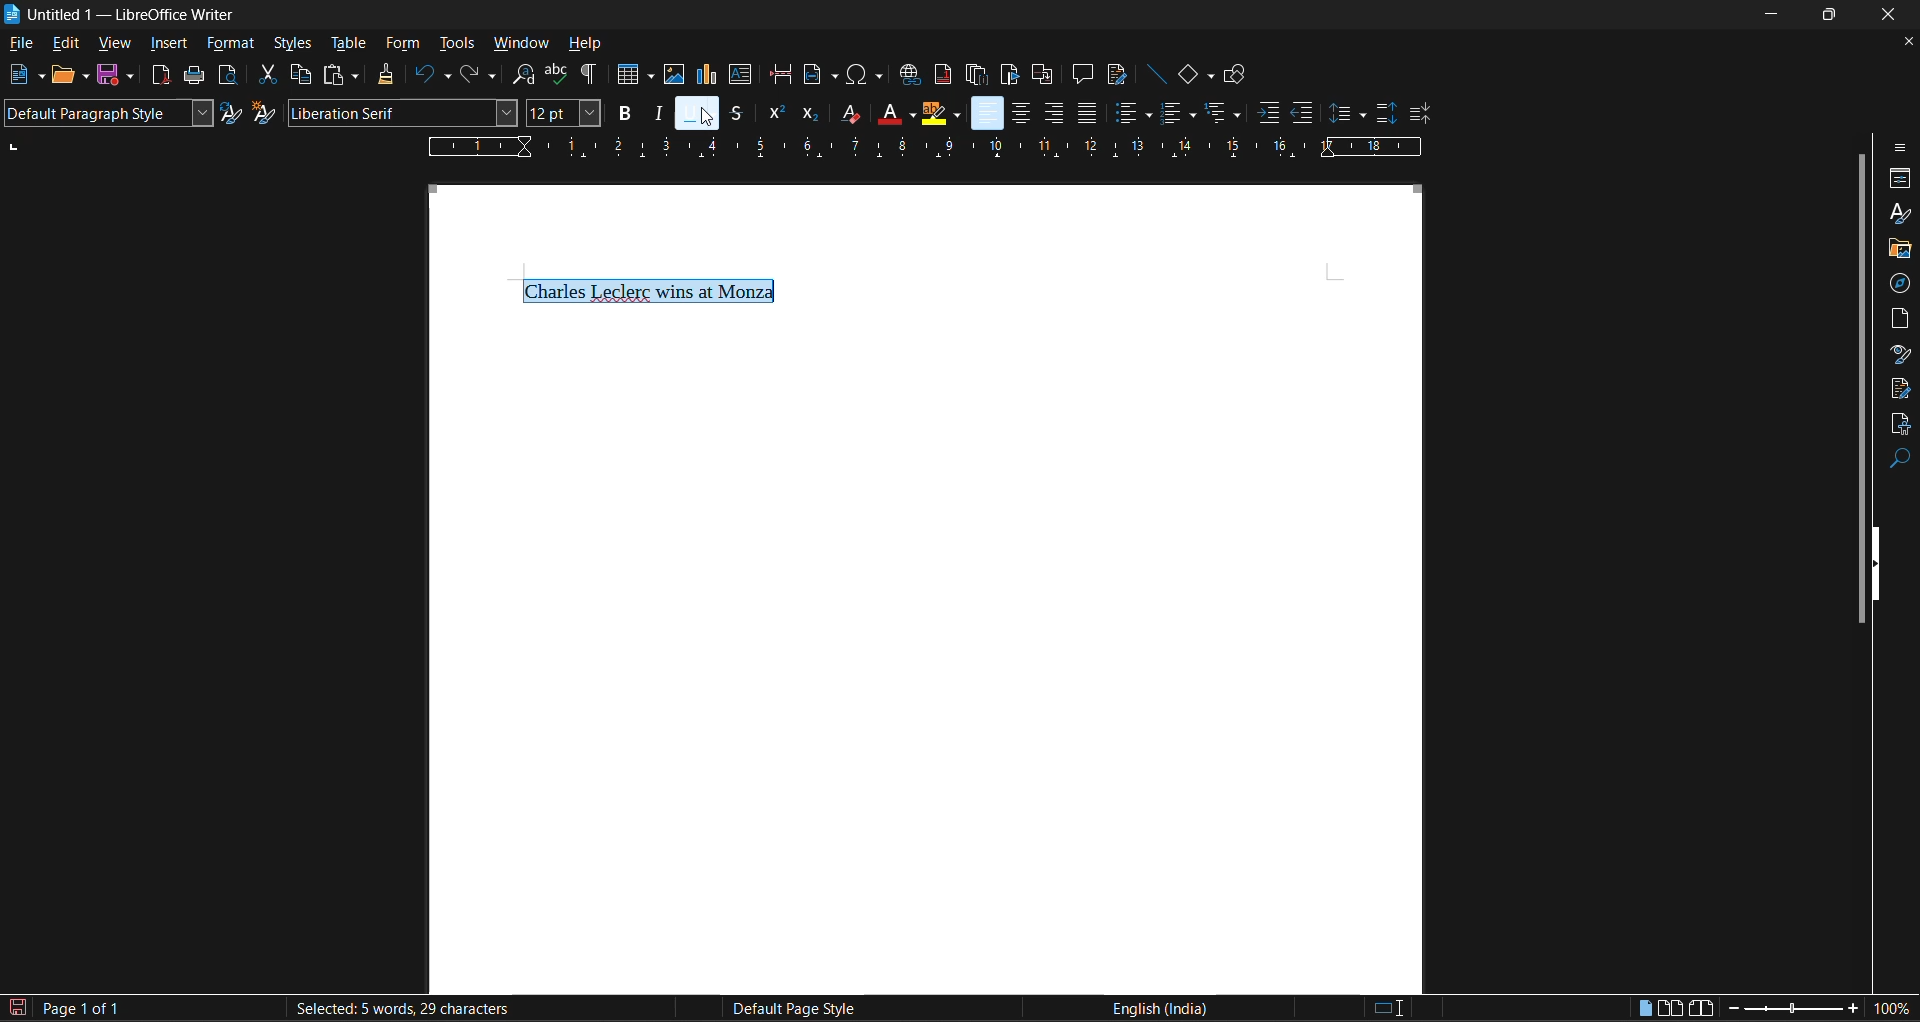 This screenshot has height=1022, width=1920. I want to click on close document, so click(1902, 42).